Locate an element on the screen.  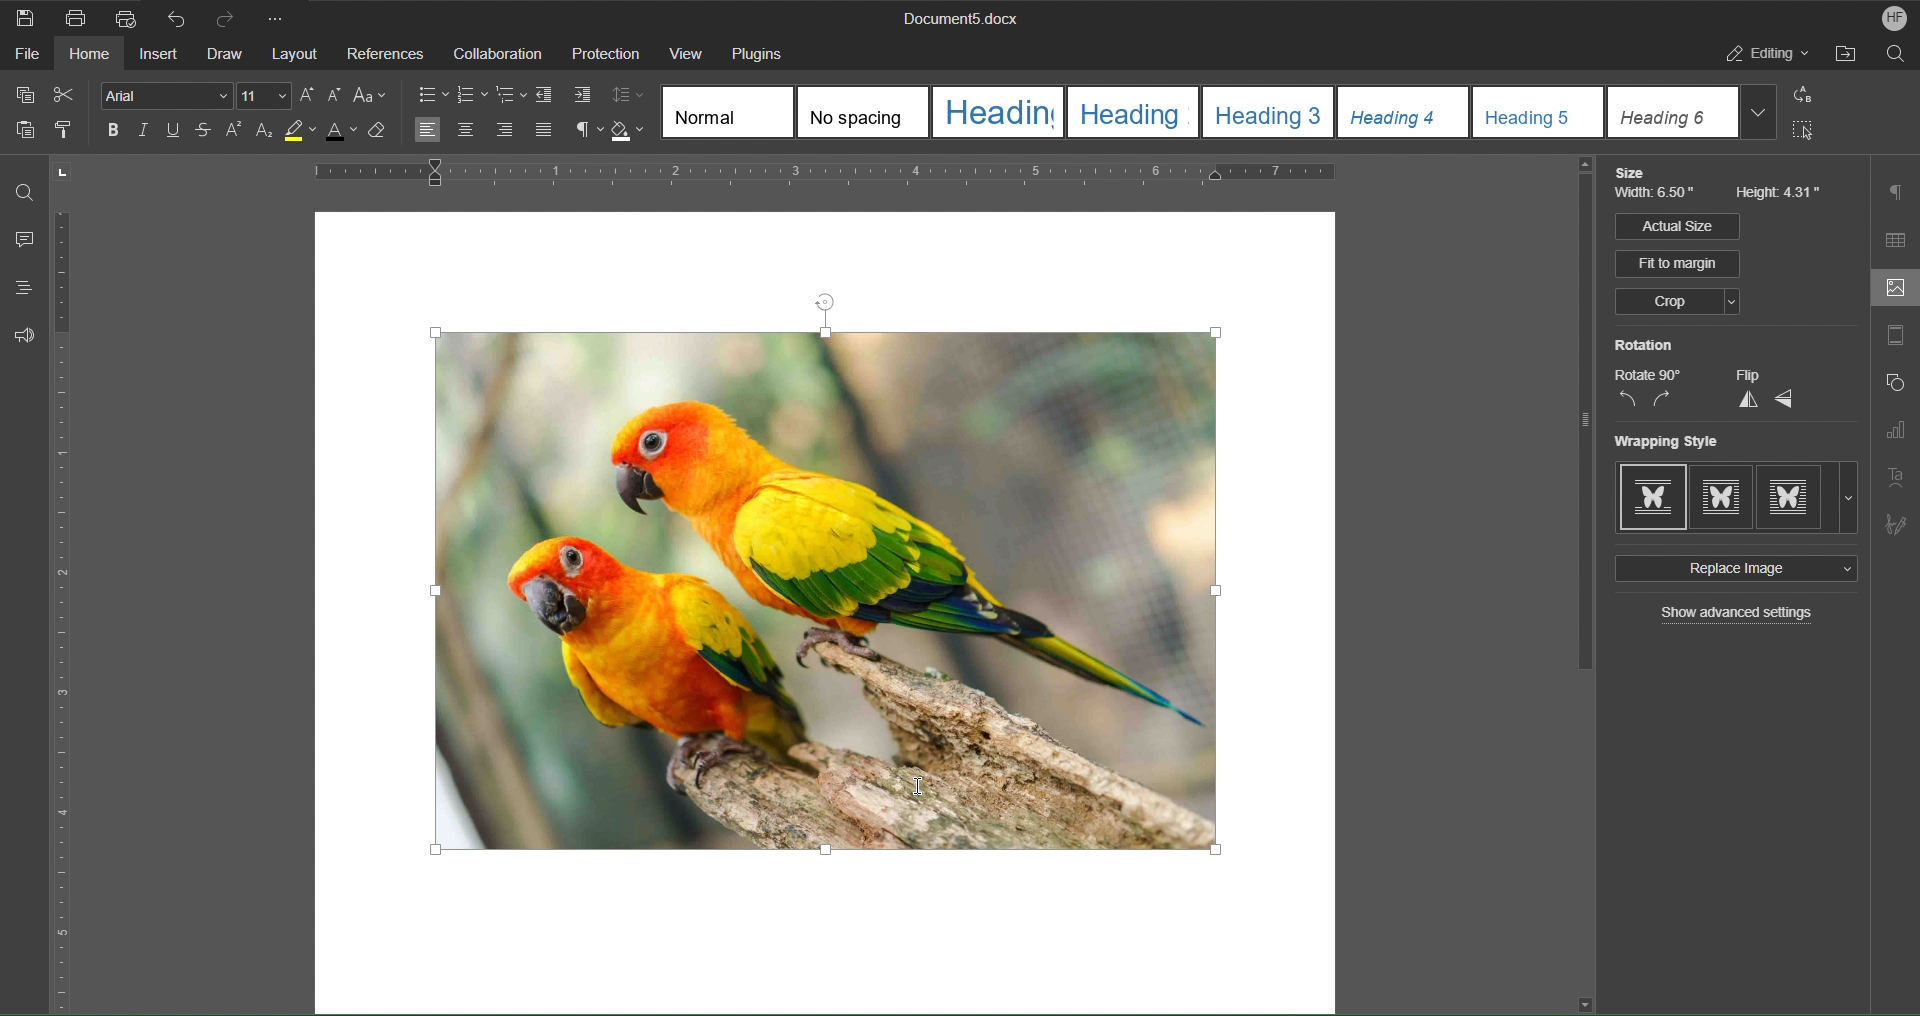
Rotate CCW is located at coordinates (1627, 400).